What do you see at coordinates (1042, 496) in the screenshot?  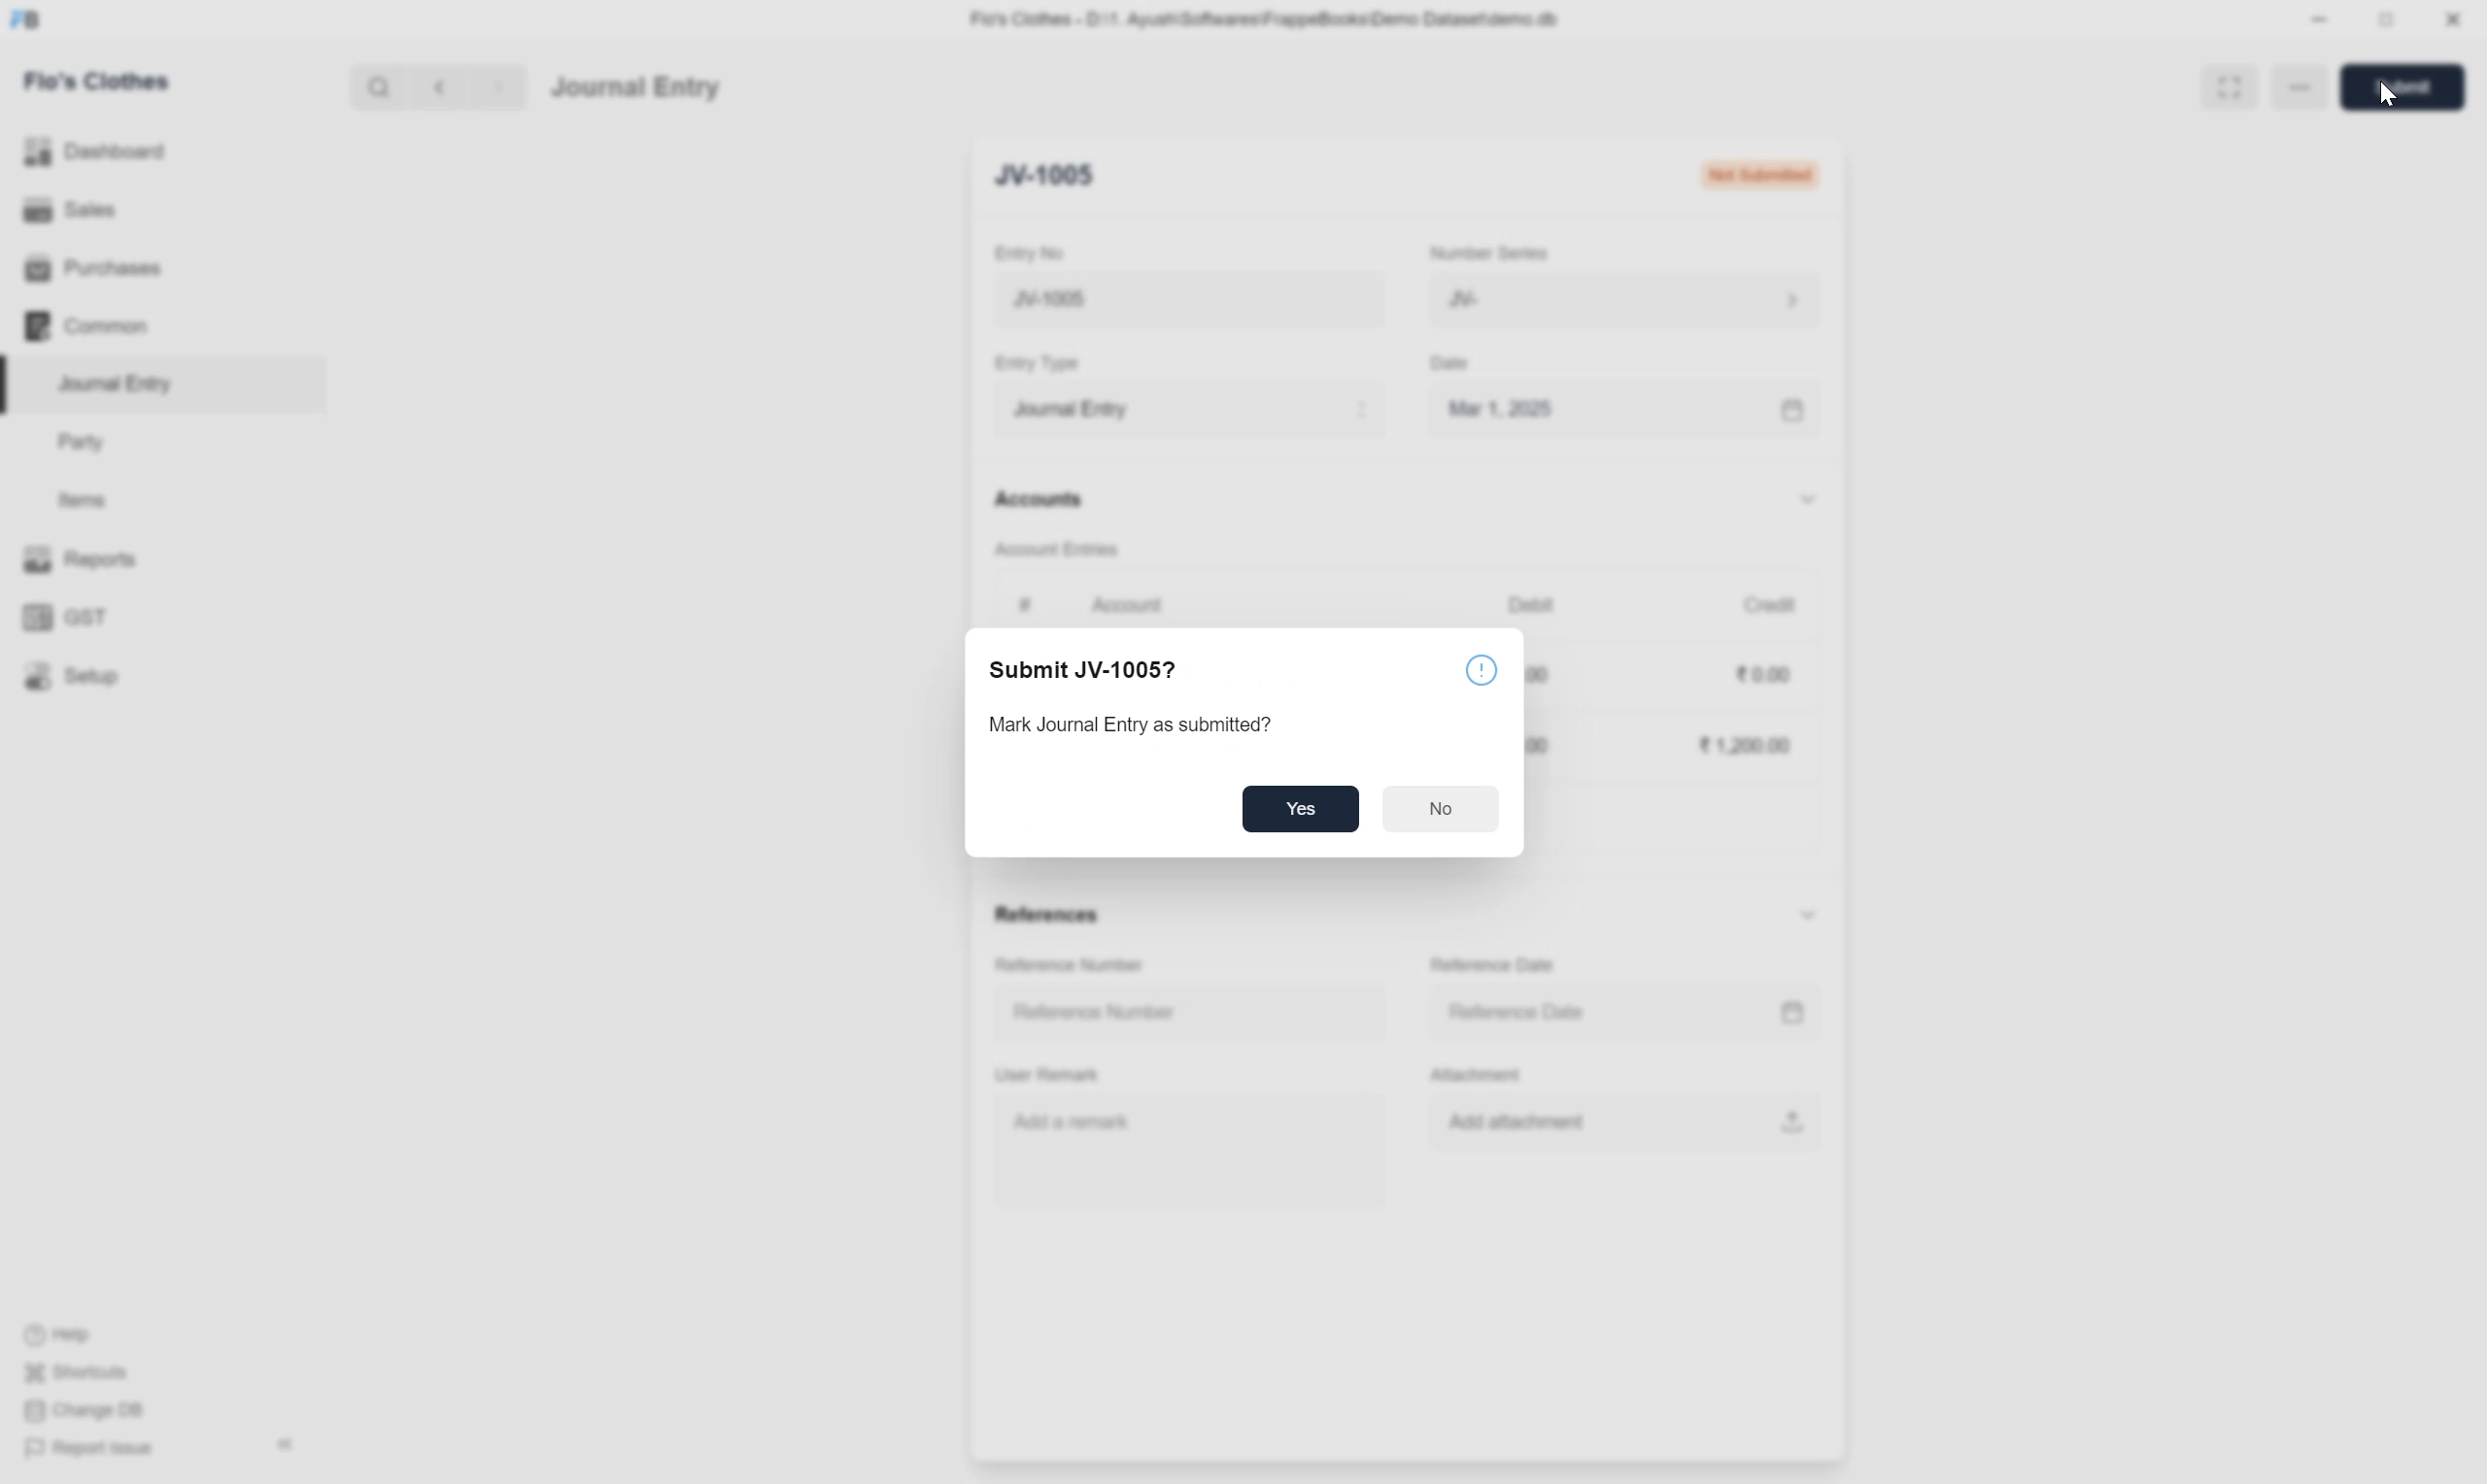 I see `Accounts` at bounding box center [1042, 496].